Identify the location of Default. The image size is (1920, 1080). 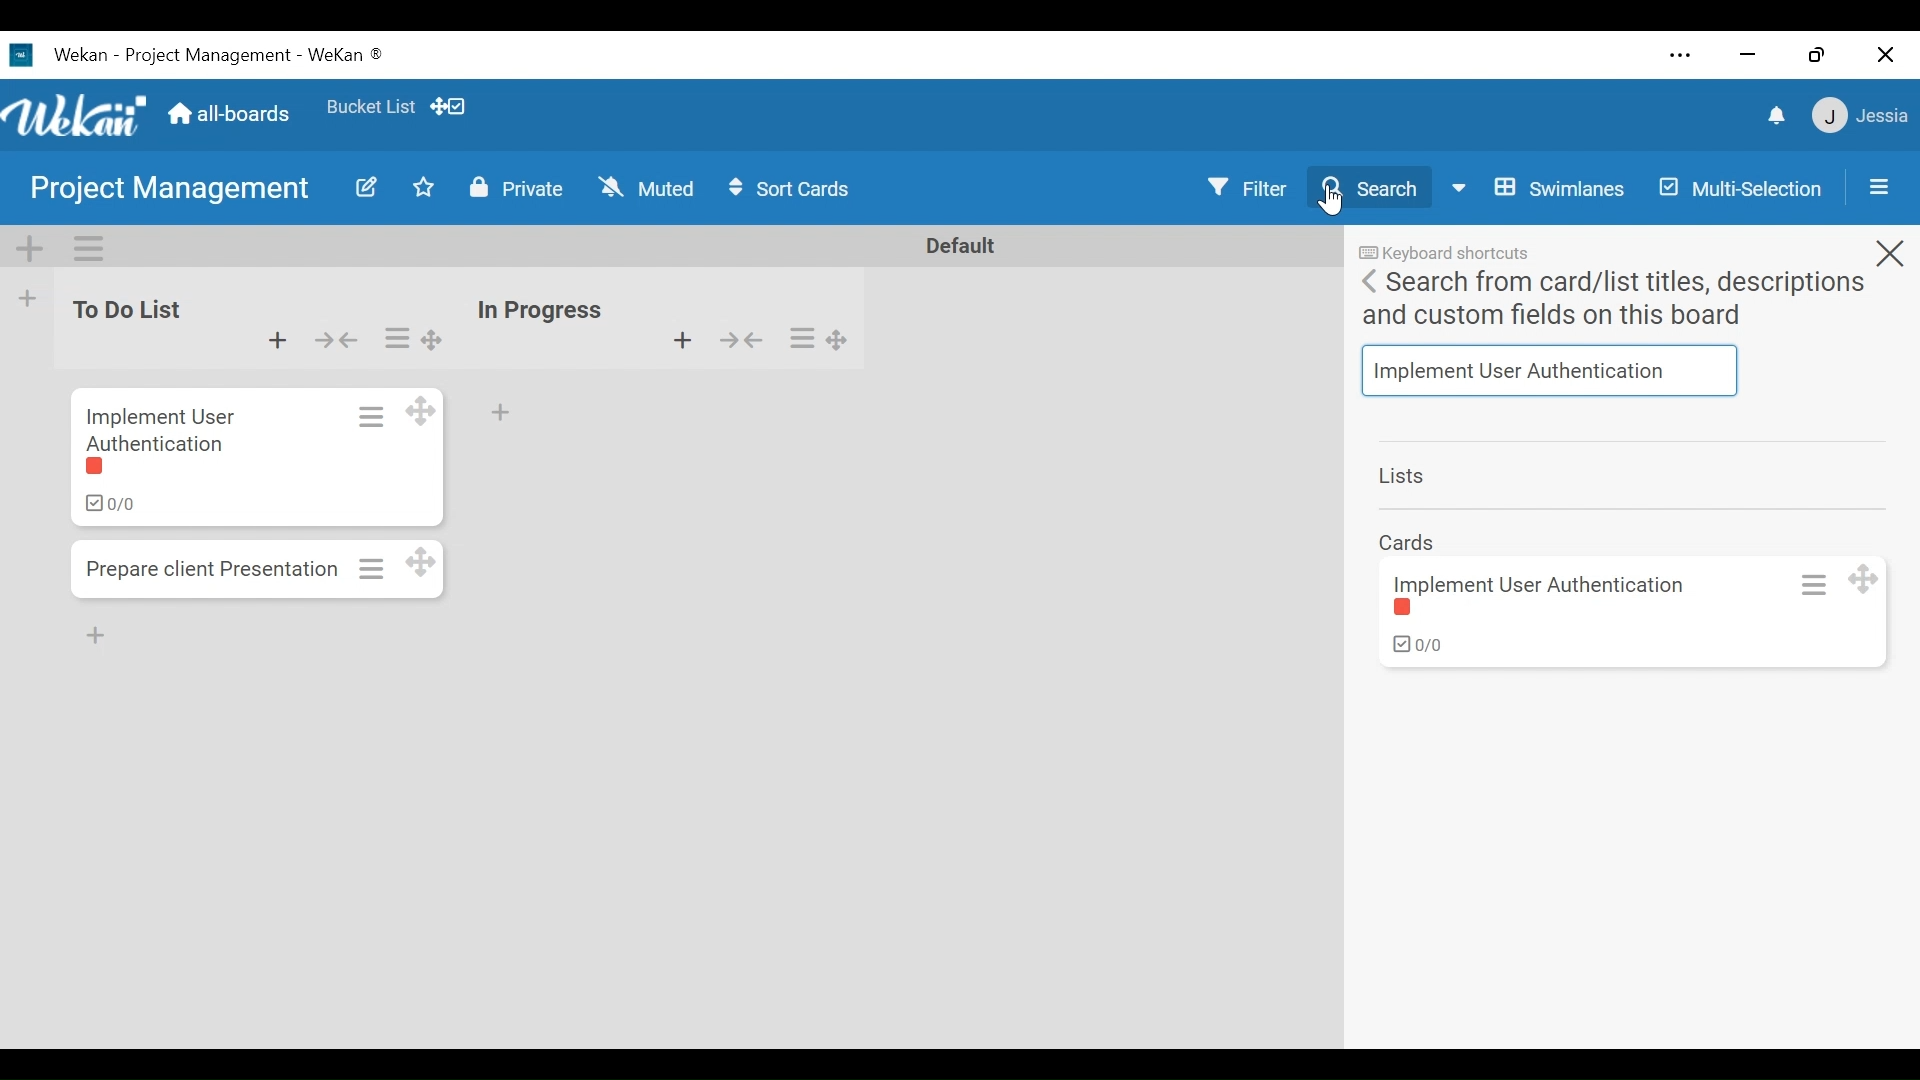
(969, 245).